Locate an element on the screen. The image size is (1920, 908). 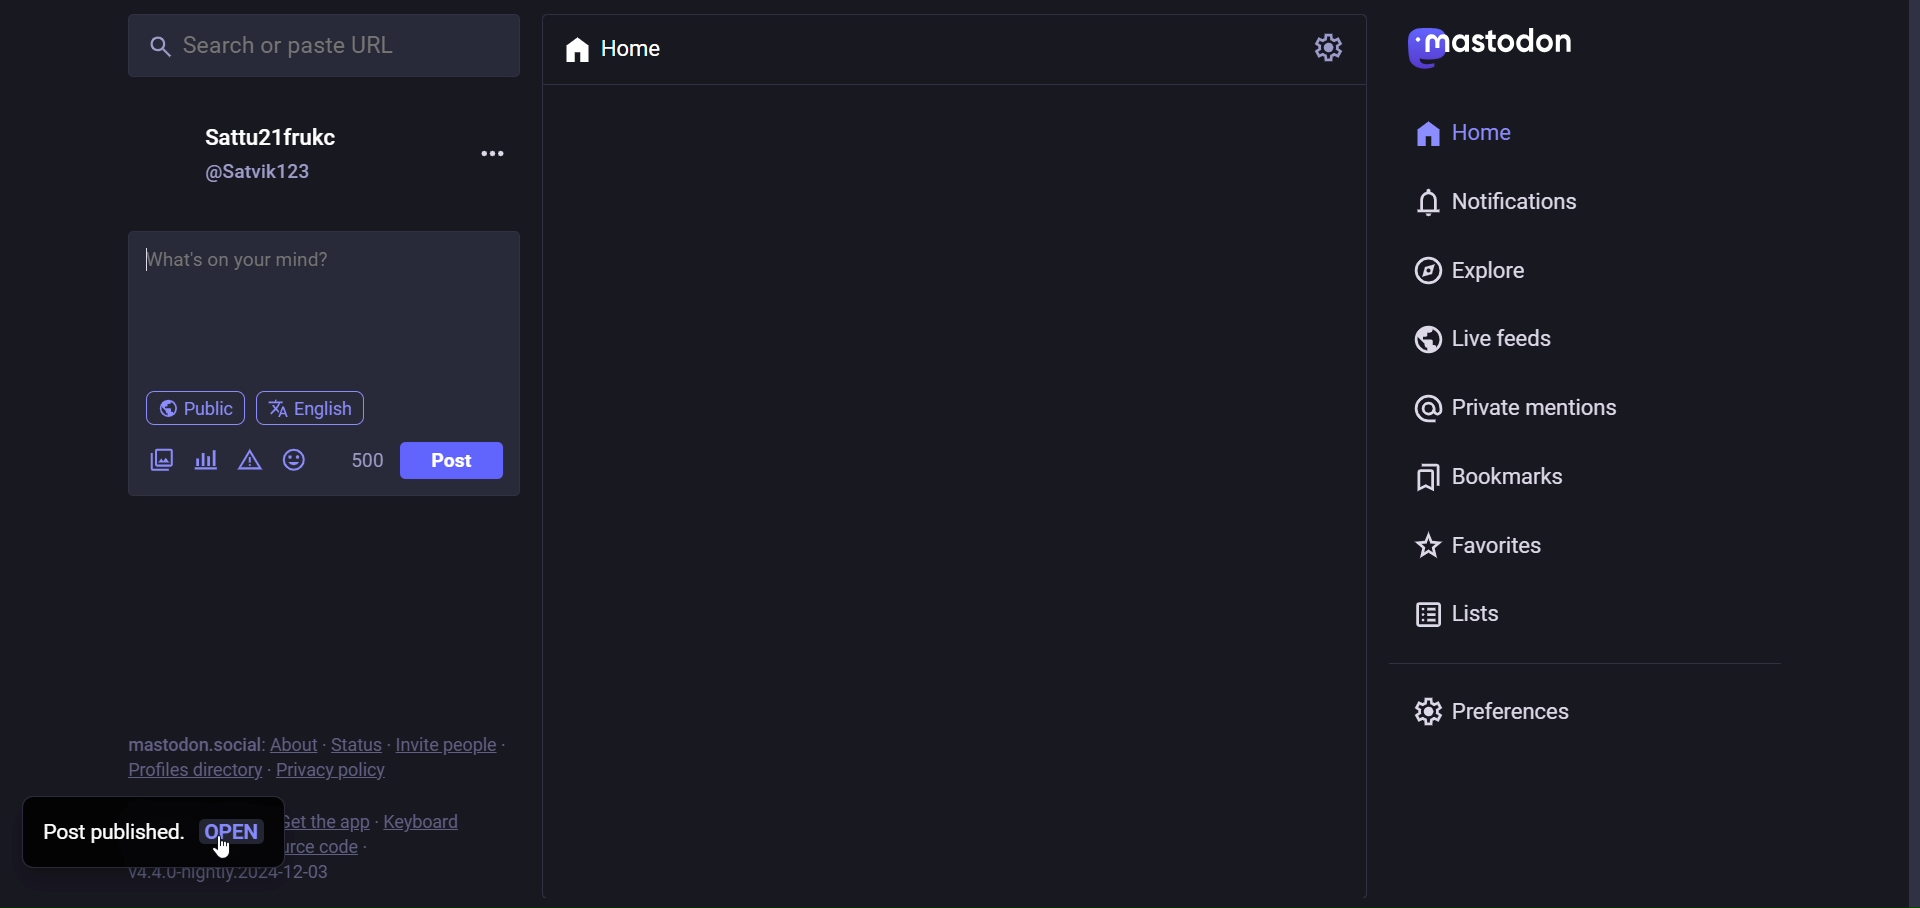
word limit is located at coordinates (366, 461).